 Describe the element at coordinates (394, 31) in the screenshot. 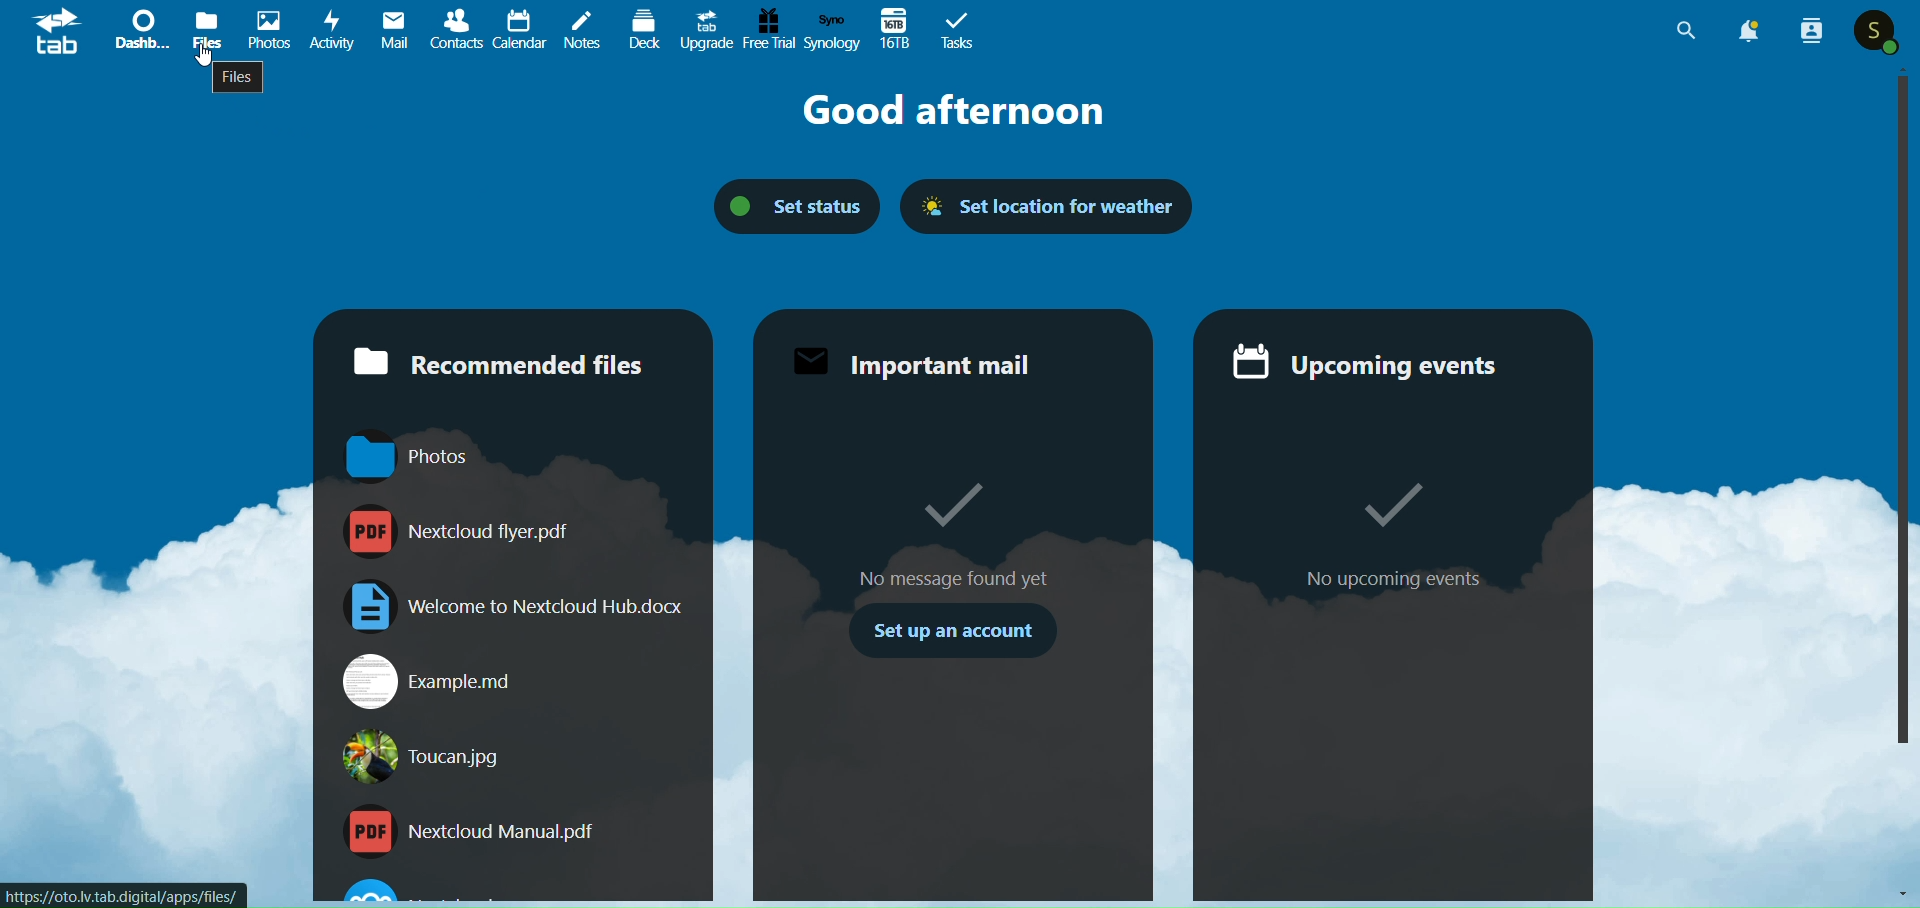

I see `mail` at that location.